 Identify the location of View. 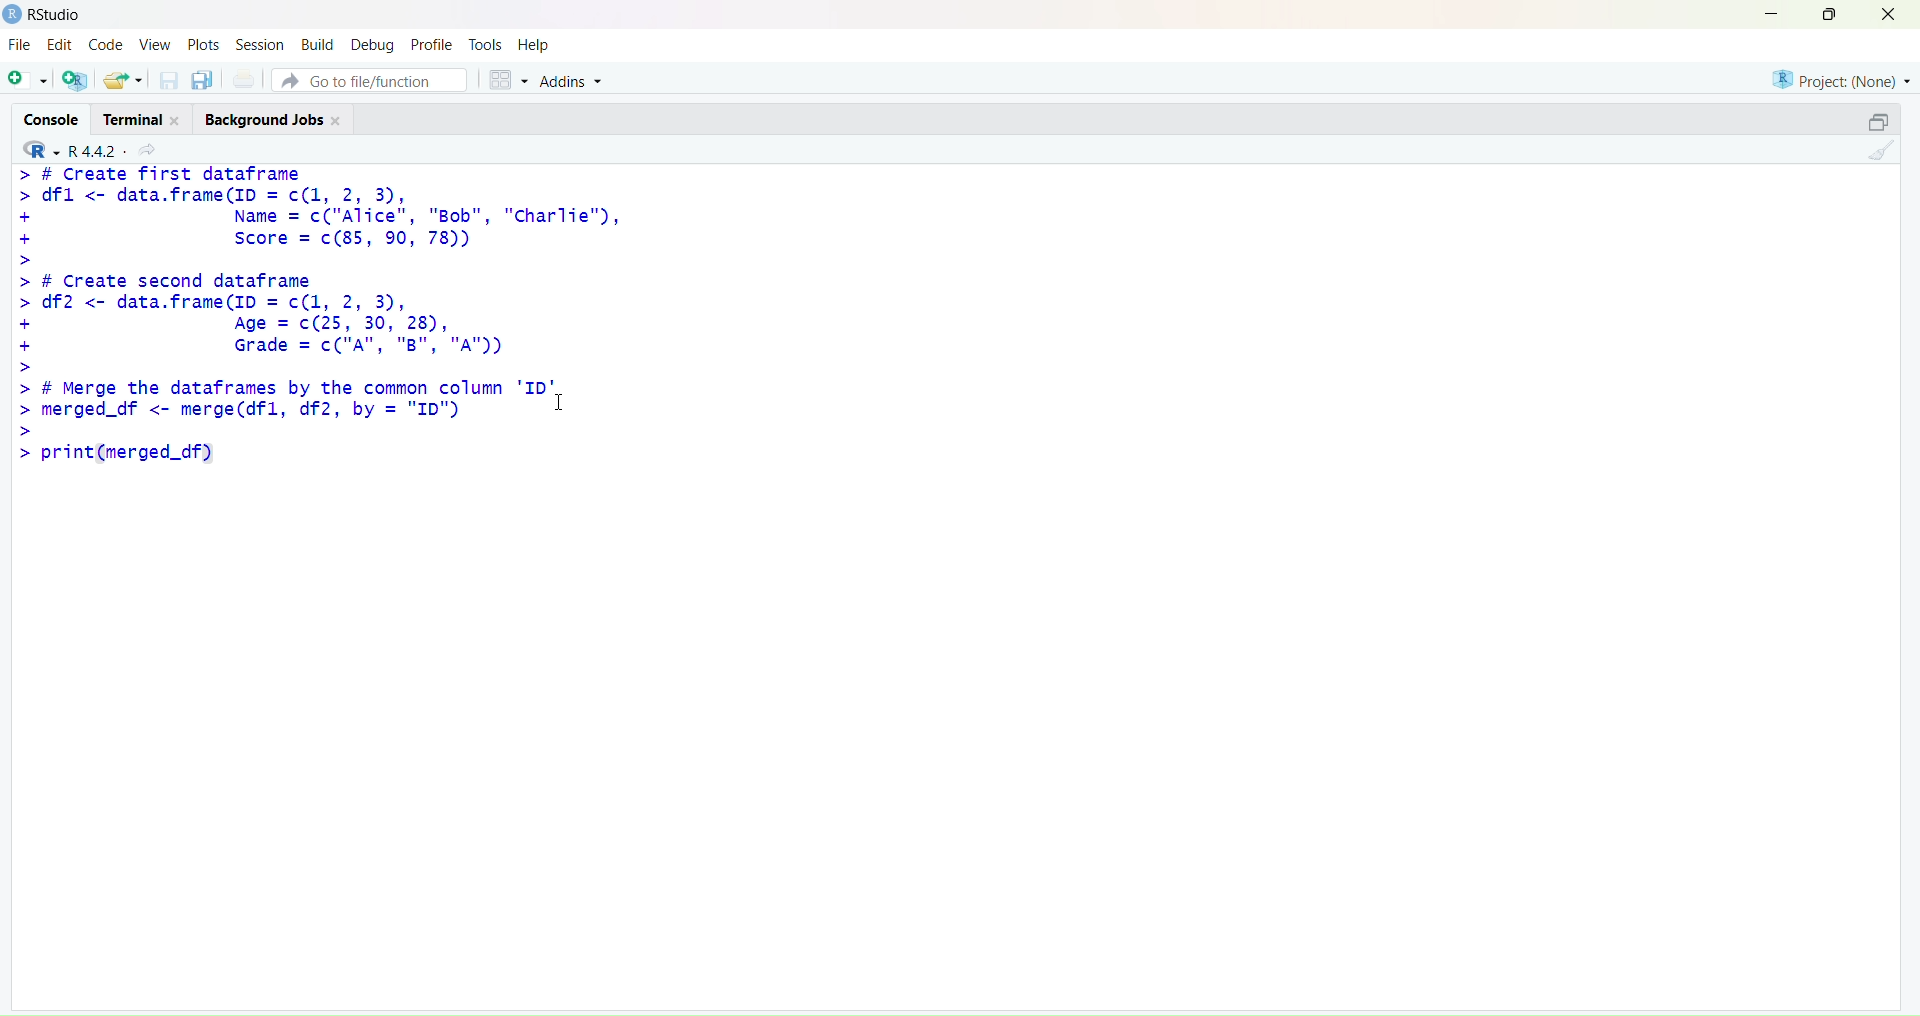
(156, 44).